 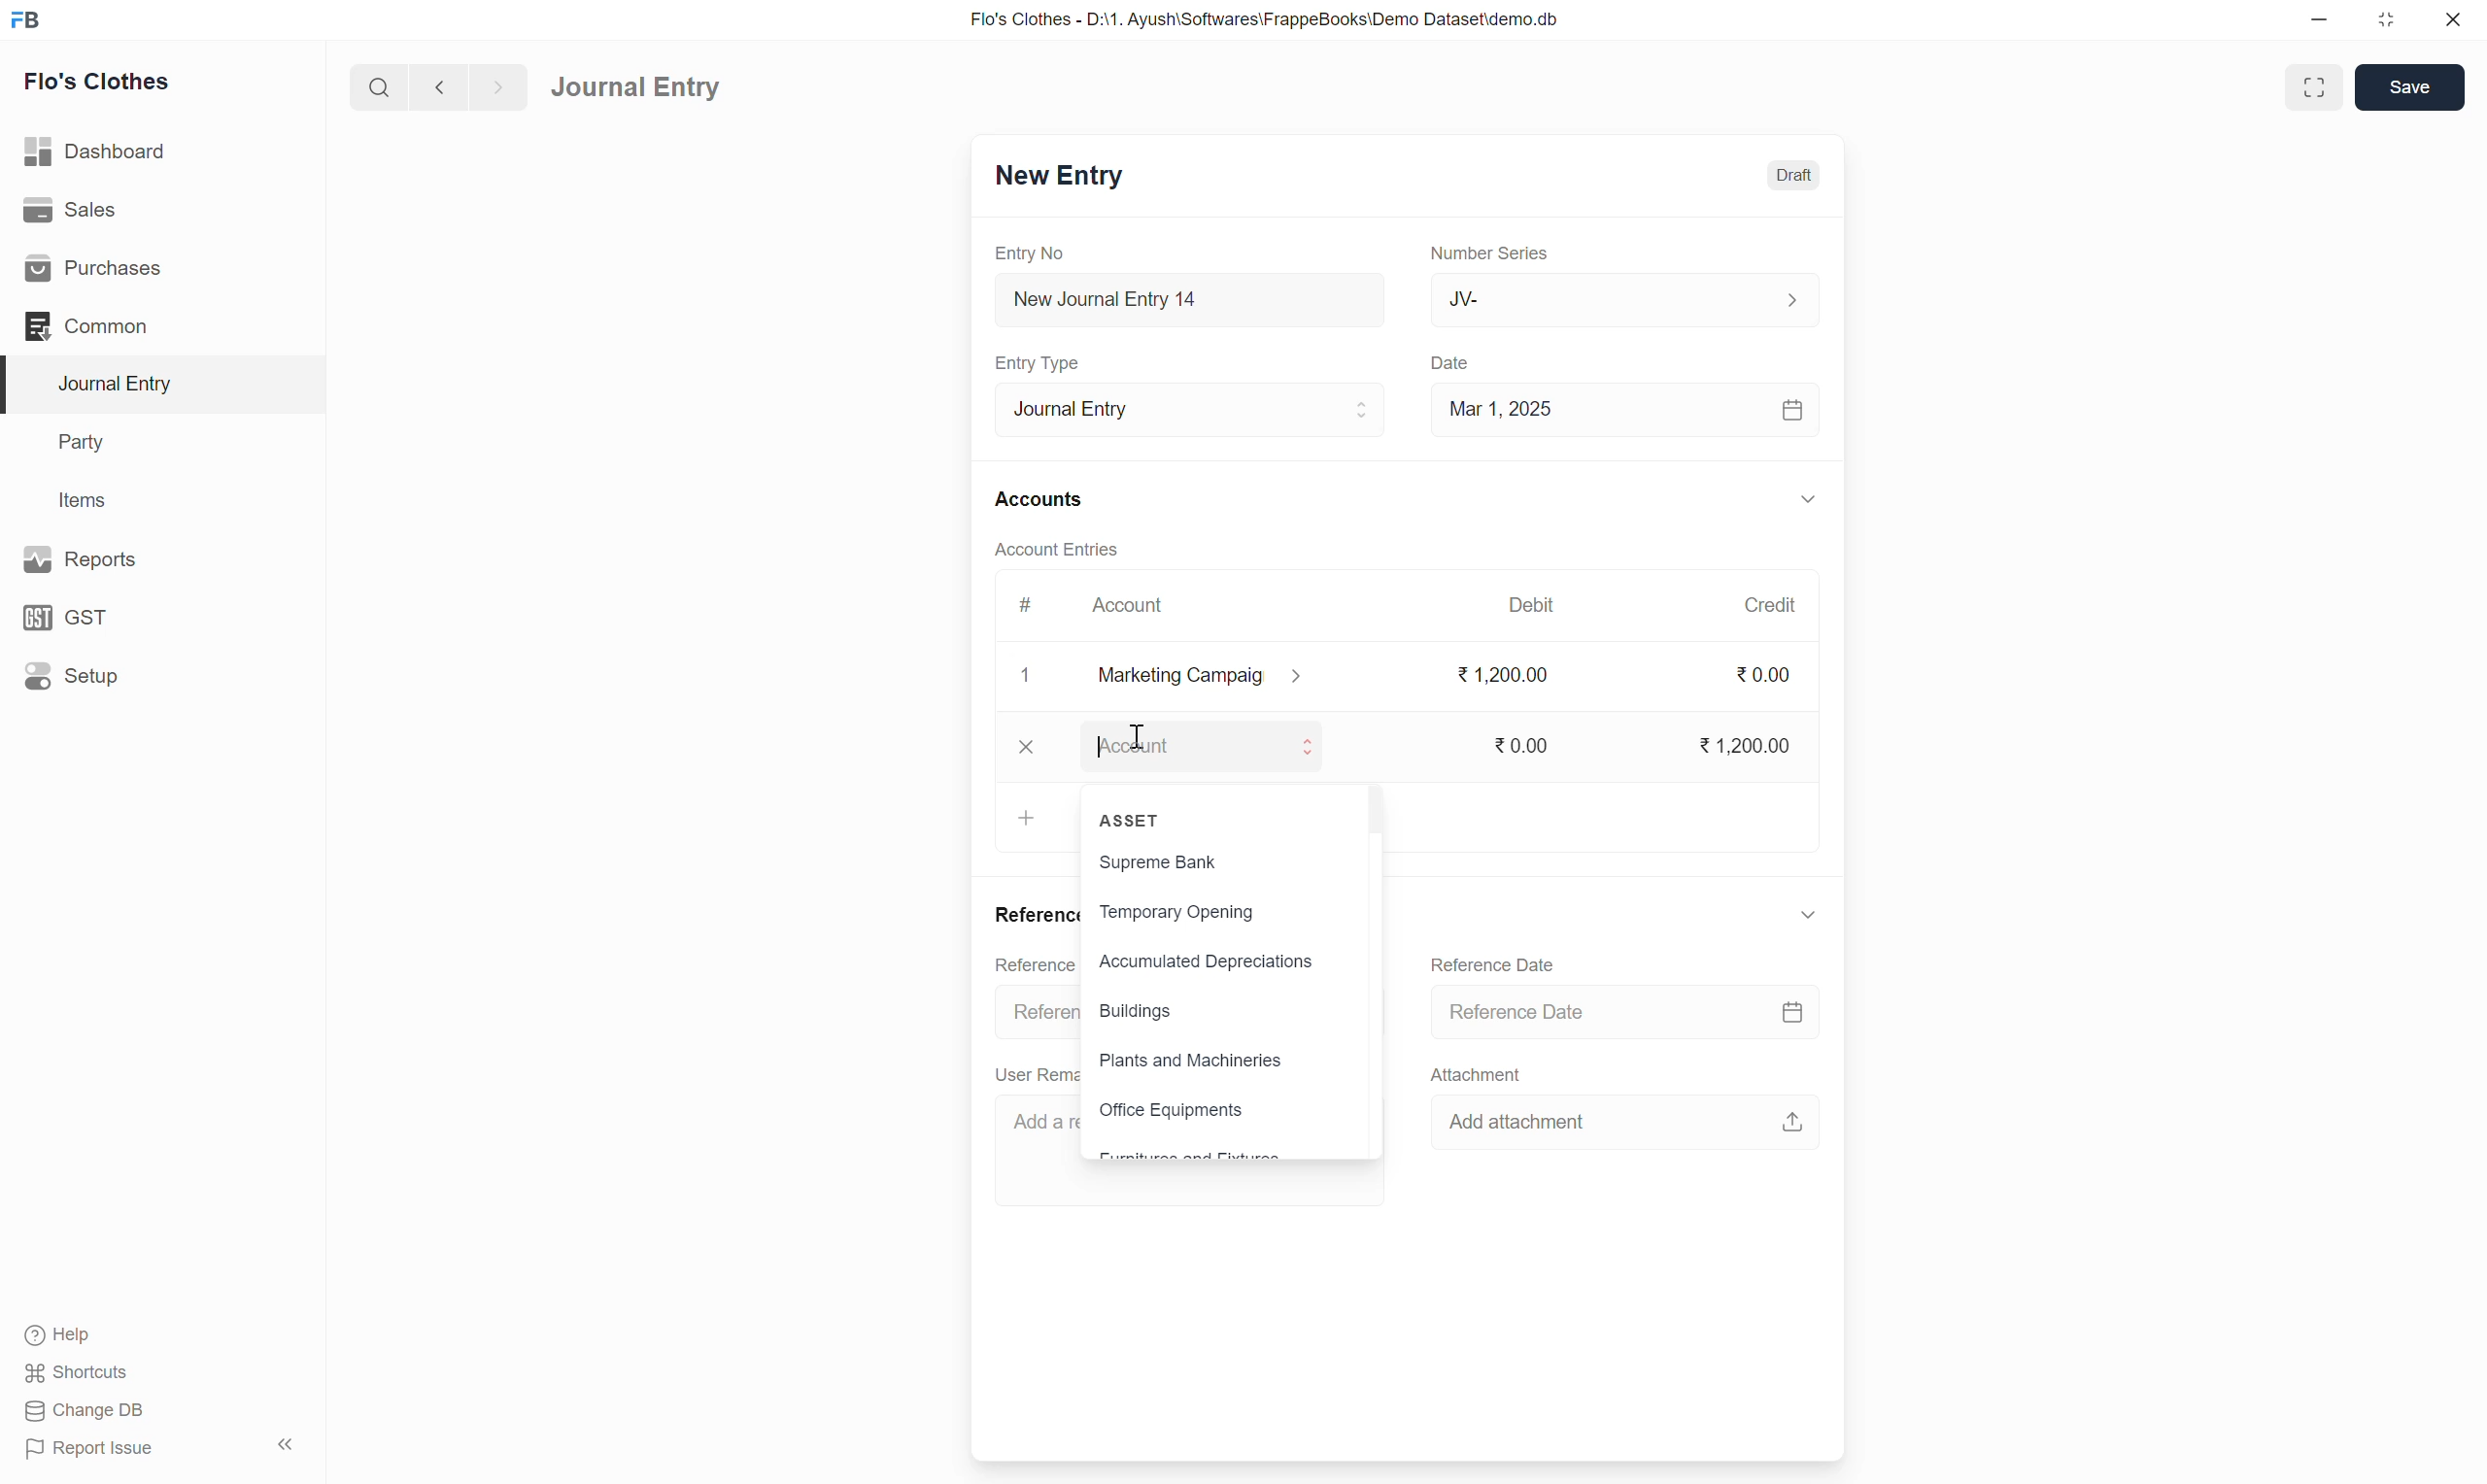 I want to click on New Entry, so click(x=1059, y=173).